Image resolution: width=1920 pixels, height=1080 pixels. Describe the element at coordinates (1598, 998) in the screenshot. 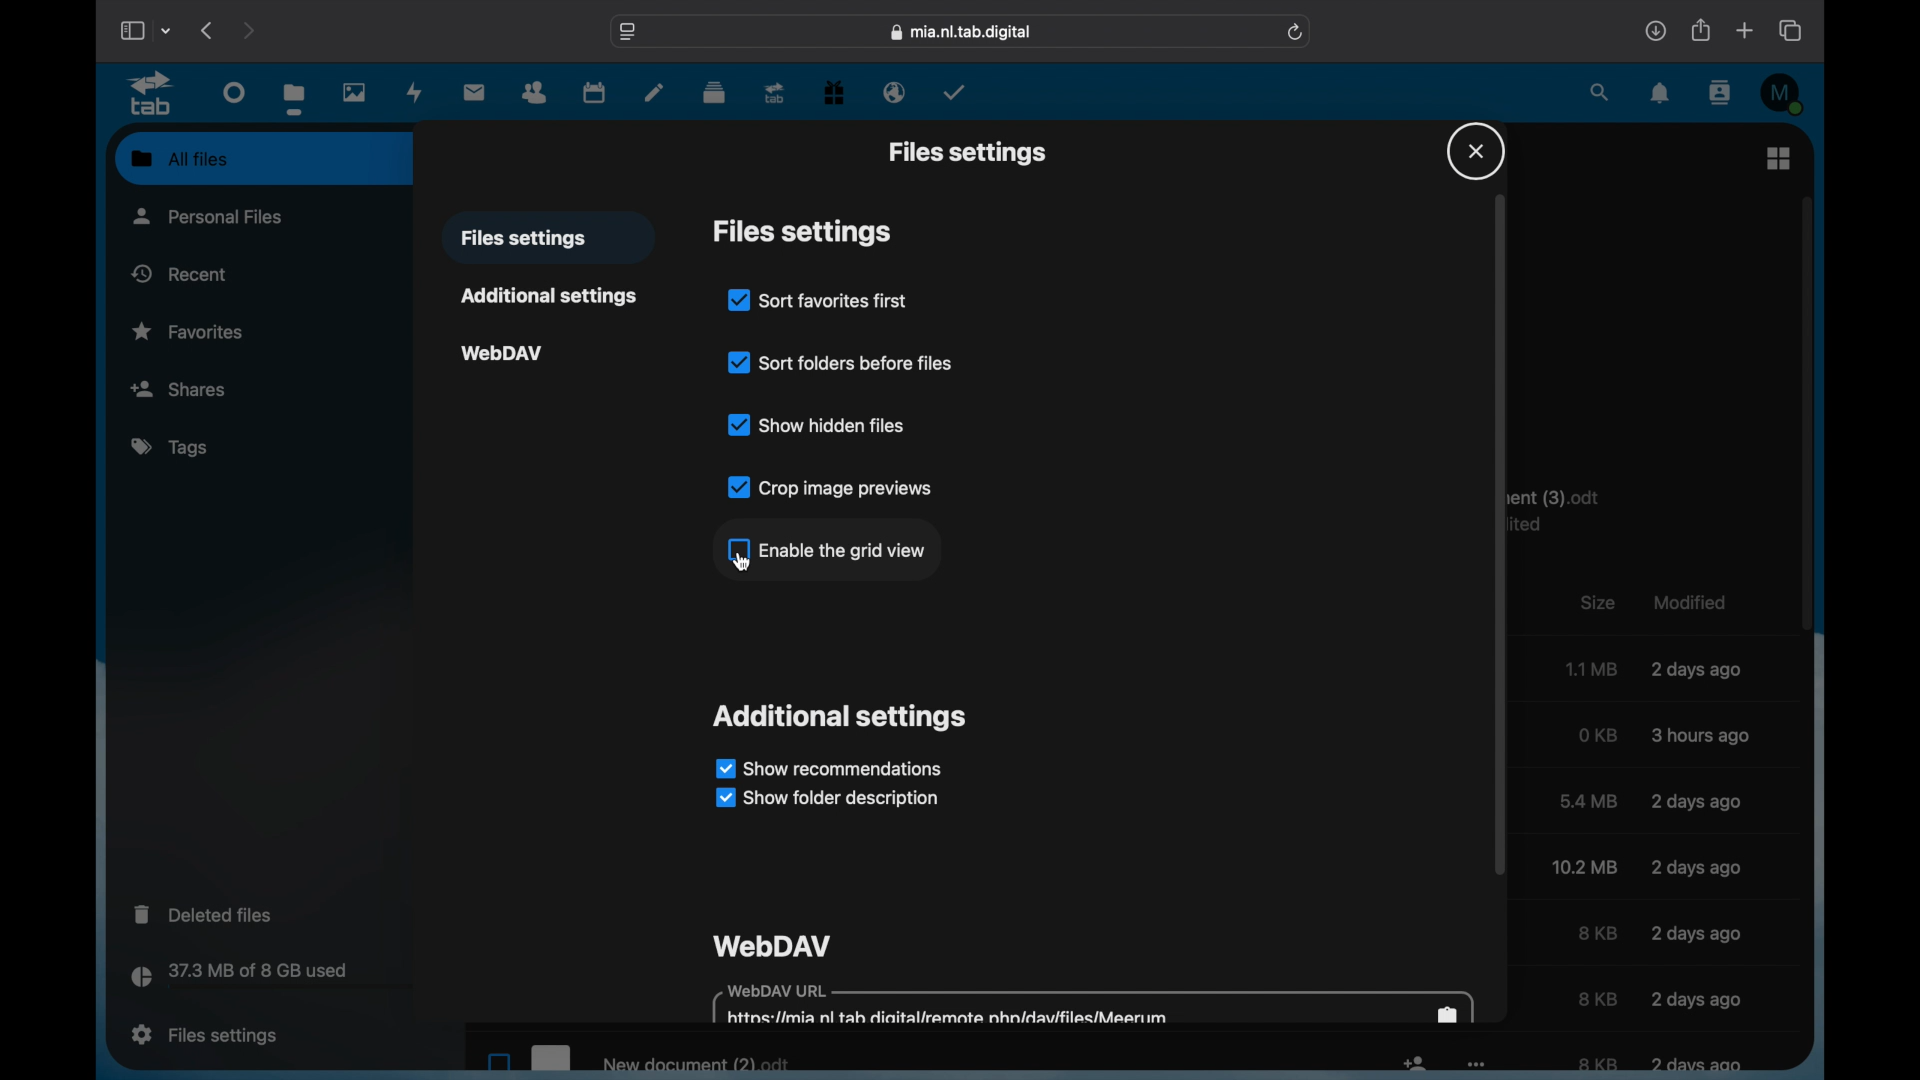

I see `size` at that location.